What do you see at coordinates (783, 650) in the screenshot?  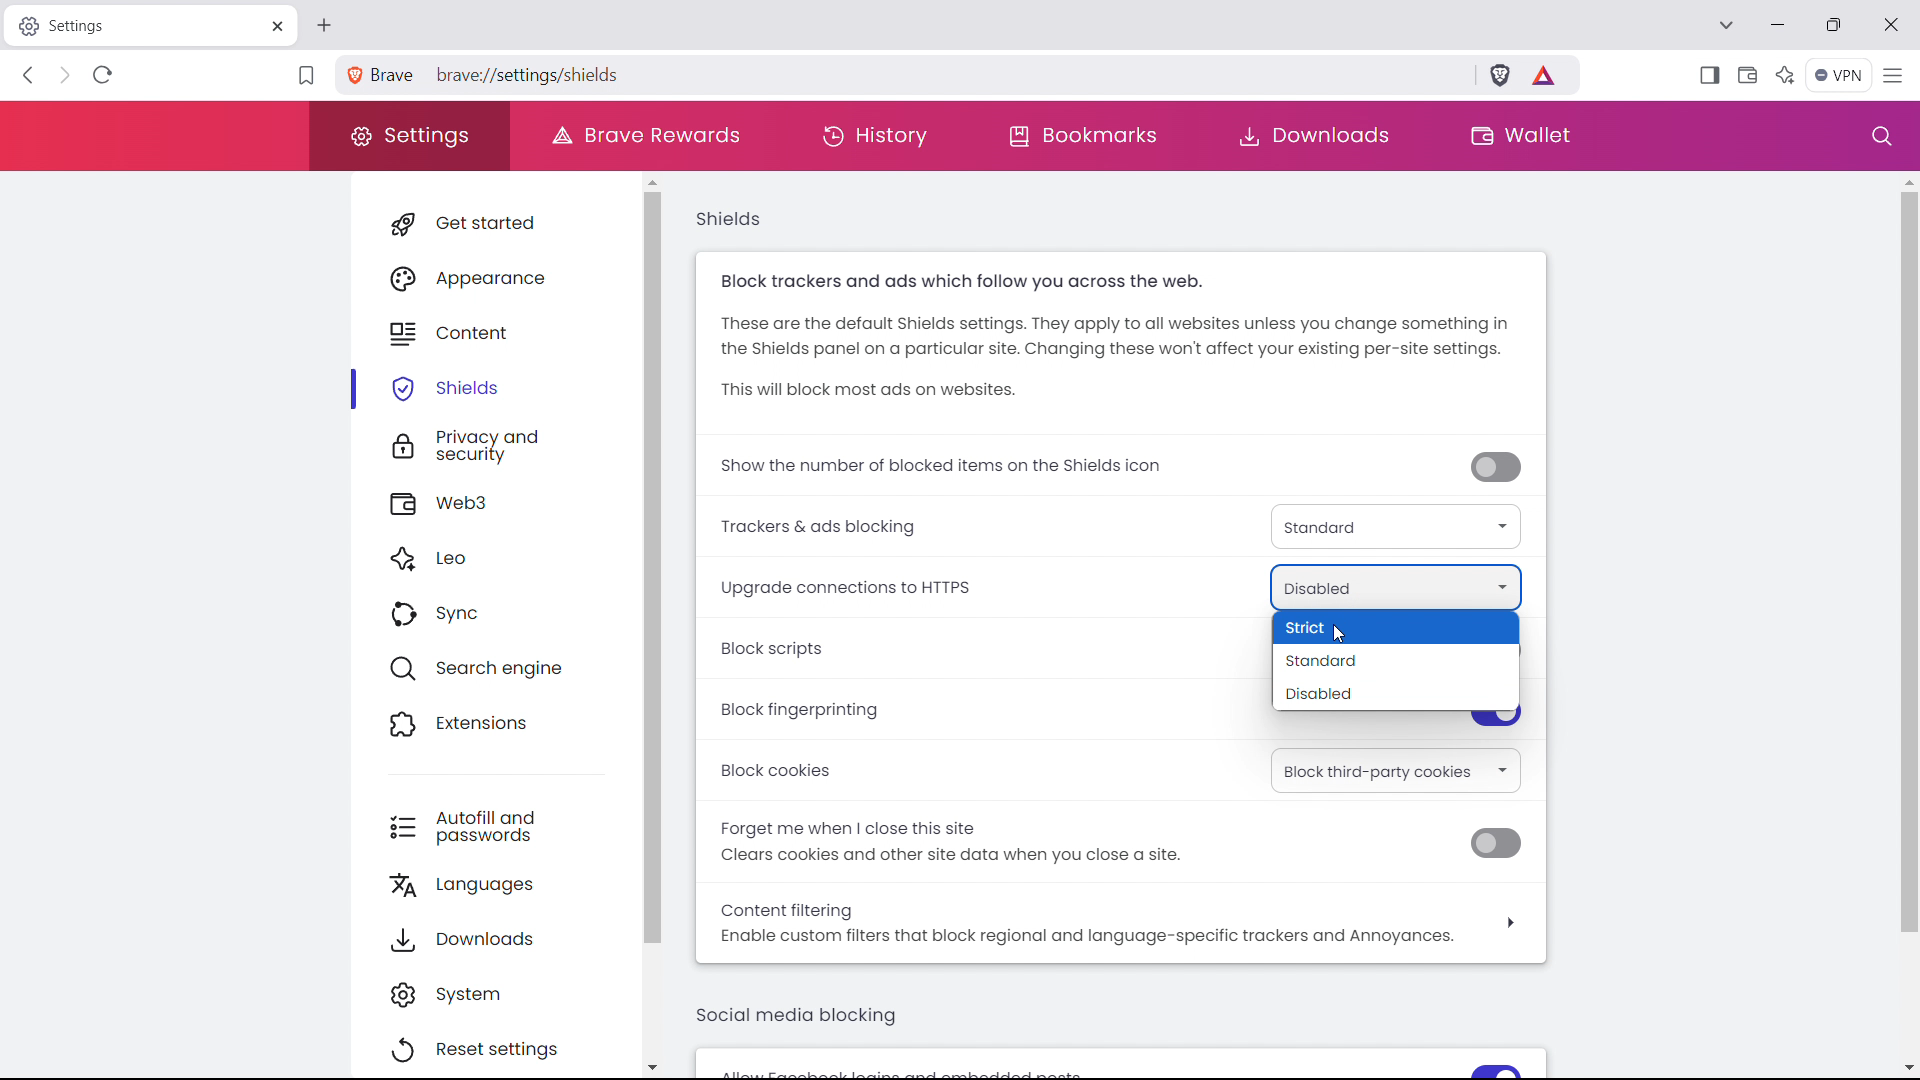 I see `block scripts` at bounding box center [783, 650].